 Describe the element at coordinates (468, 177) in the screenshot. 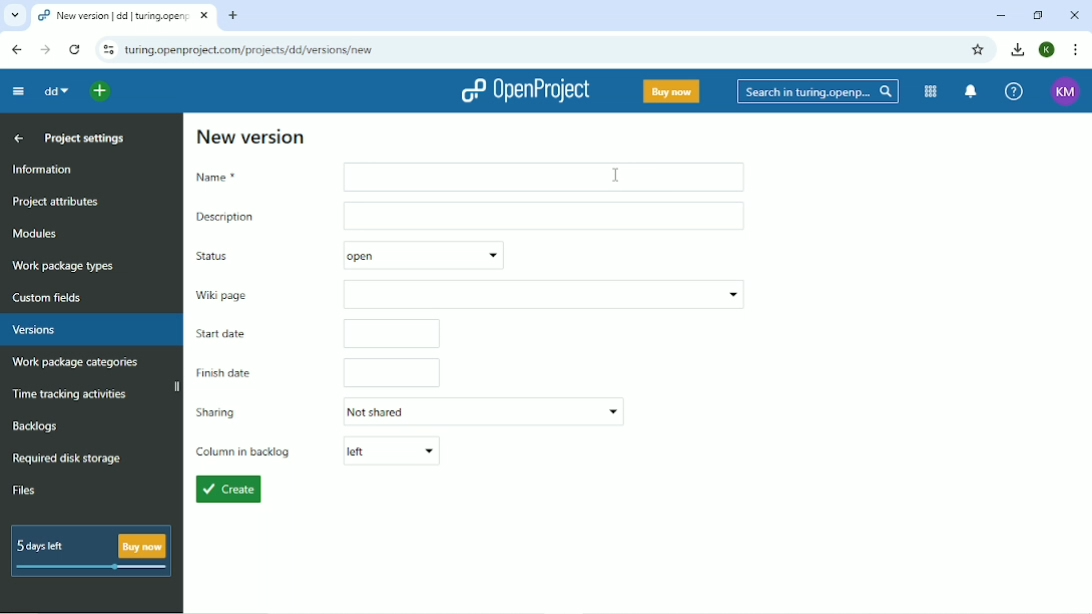

I see `Name` at that location.